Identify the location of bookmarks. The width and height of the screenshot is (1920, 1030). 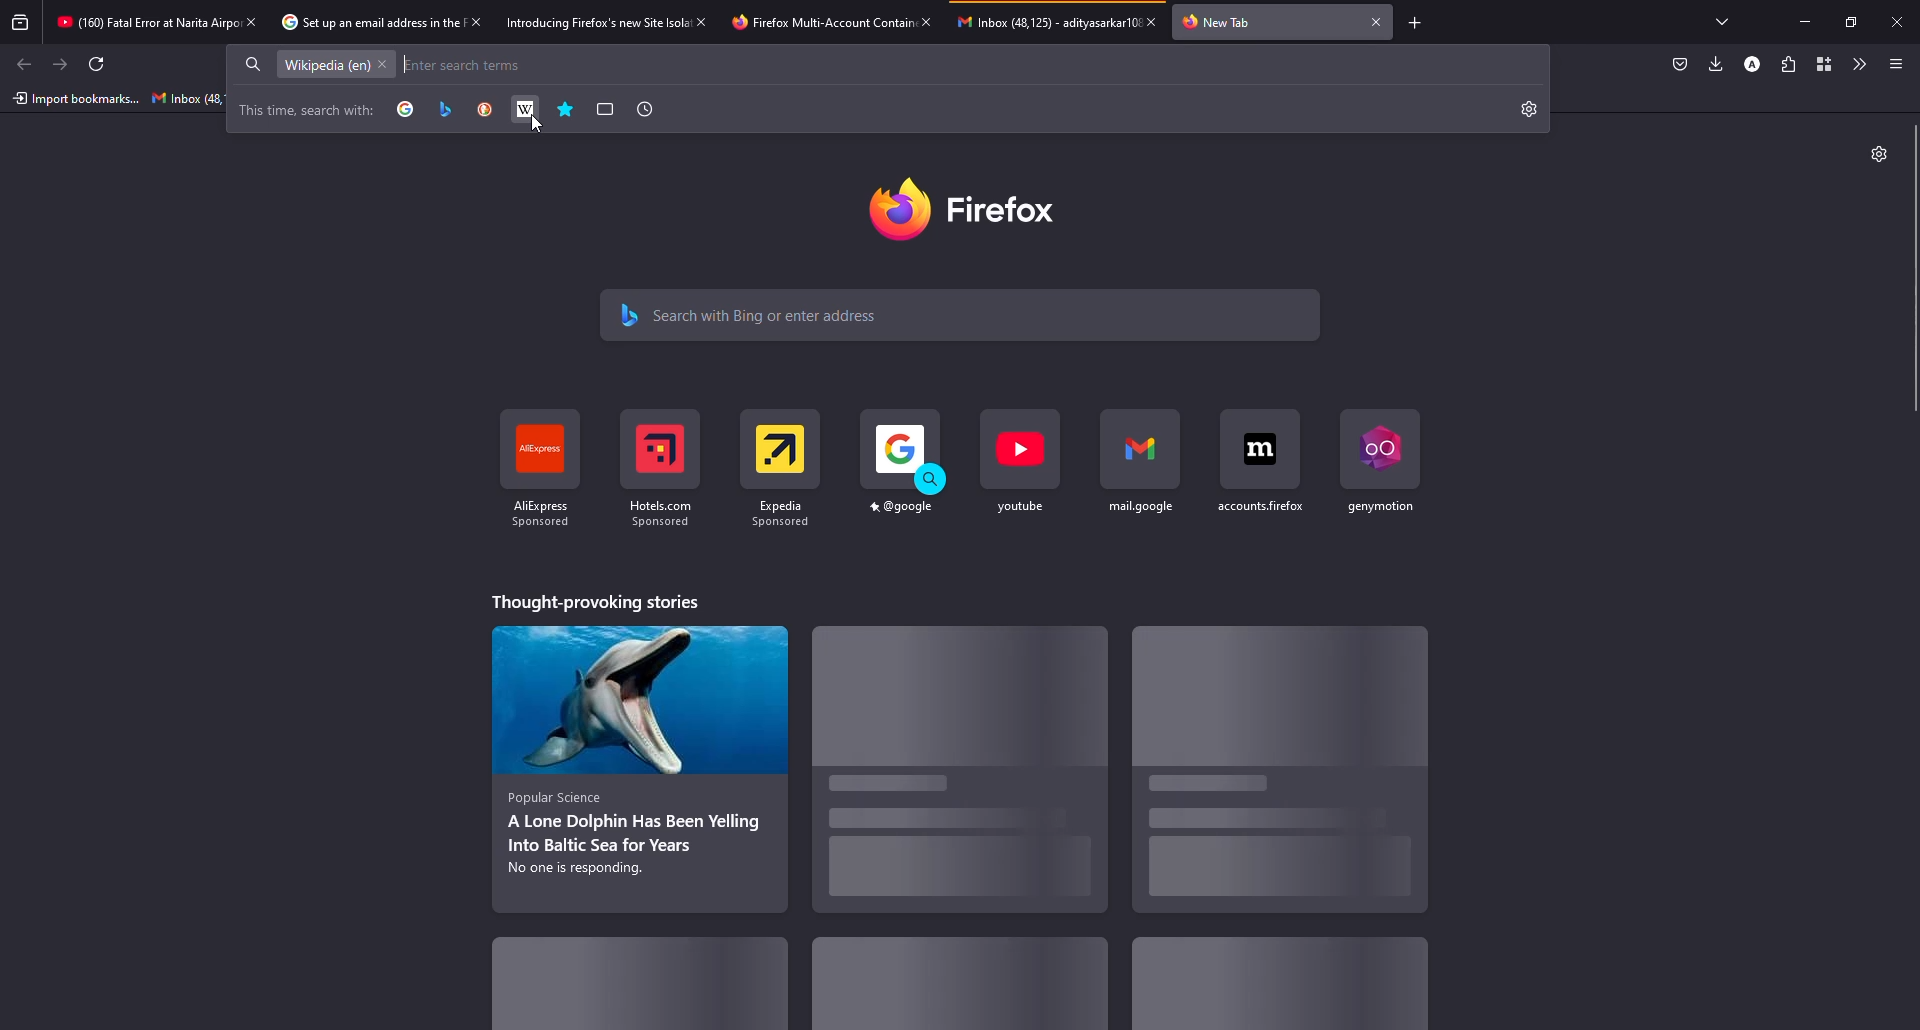
(567, 110).